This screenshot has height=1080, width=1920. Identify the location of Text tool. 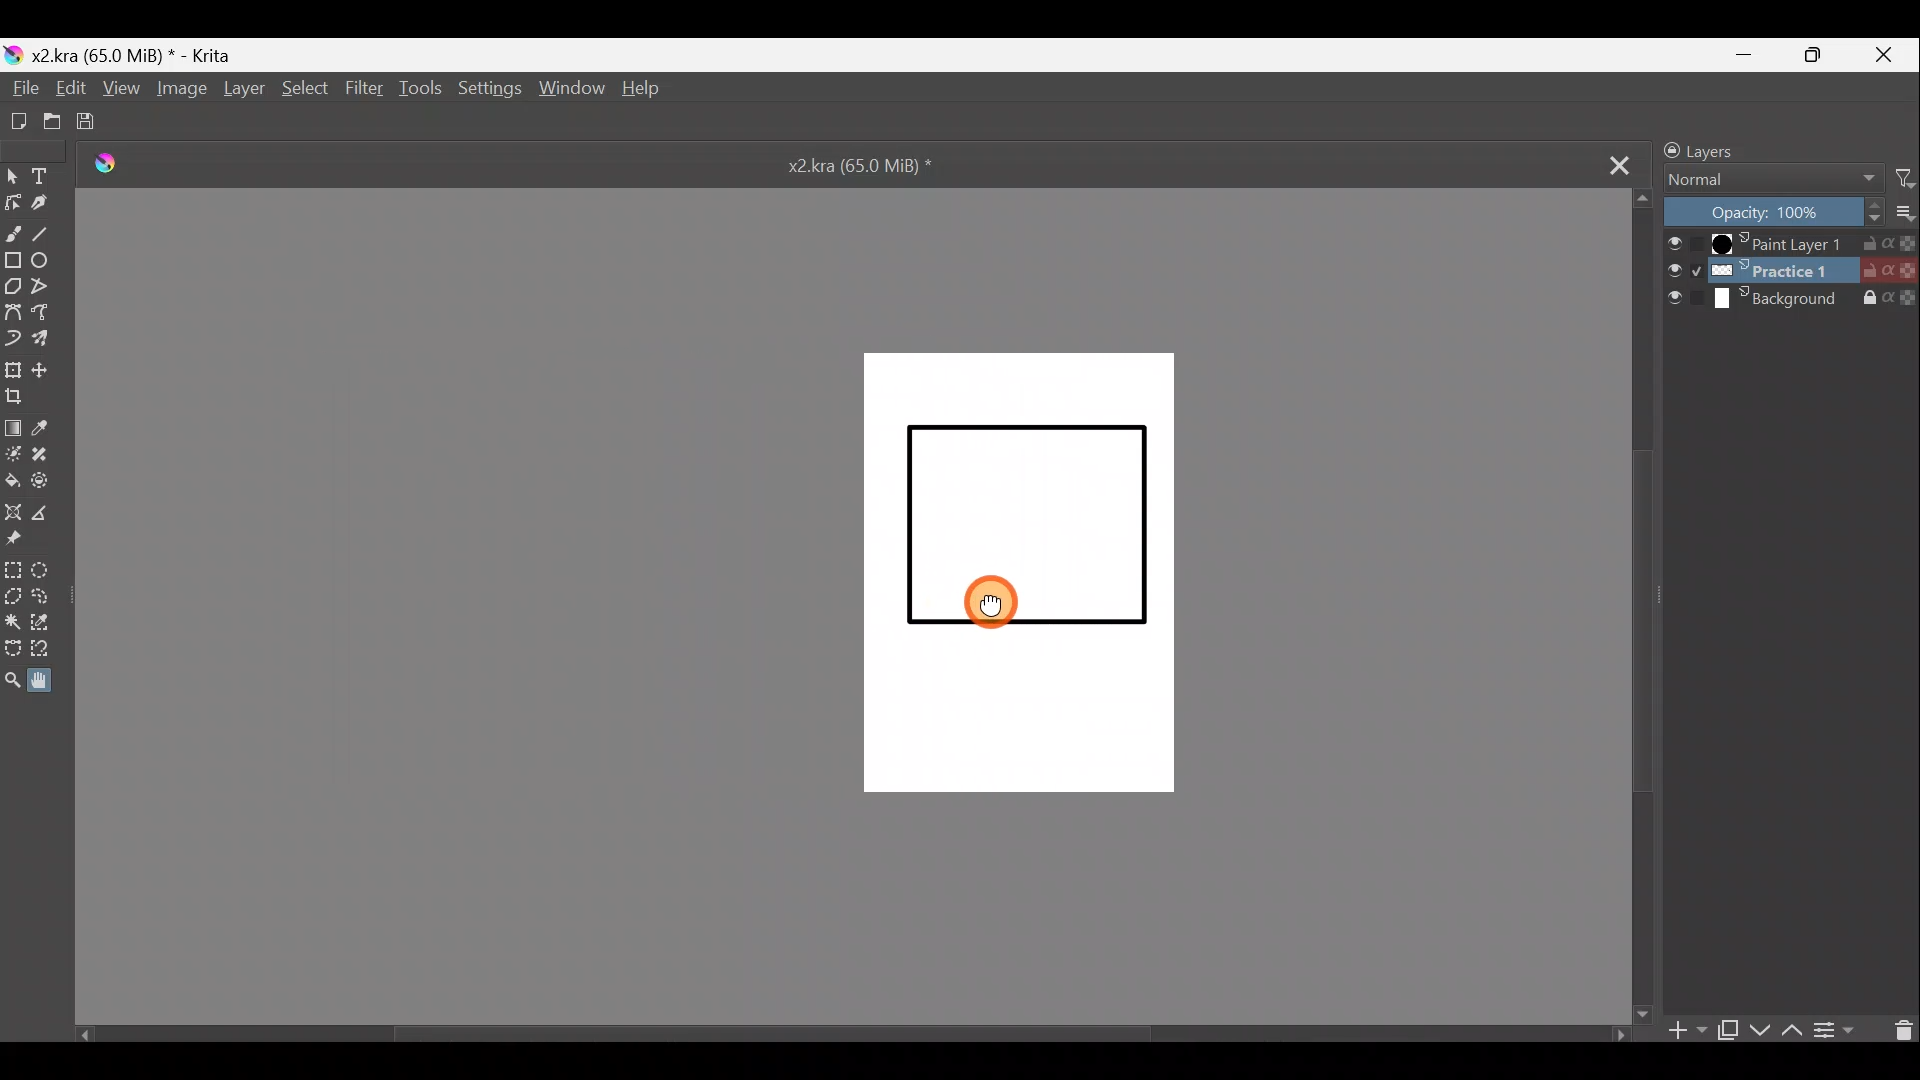
(45, 177).